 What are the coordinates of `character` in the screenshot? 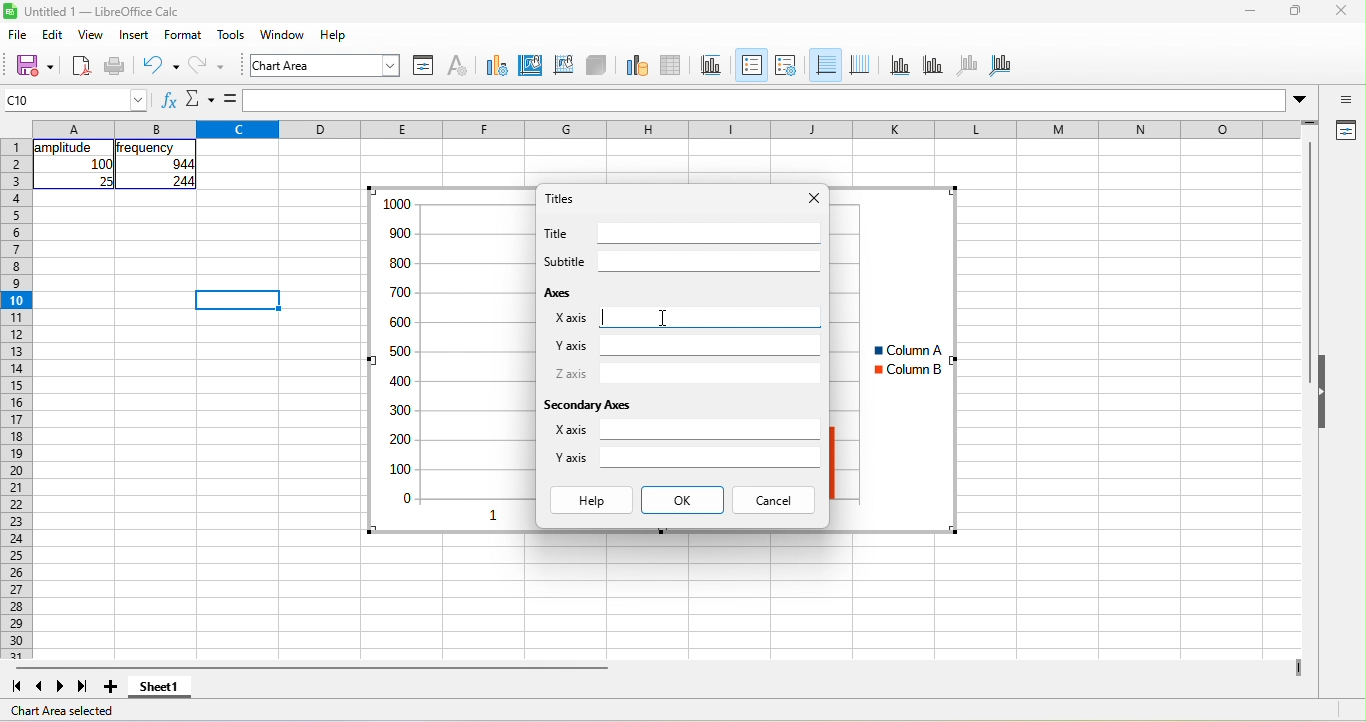 It's located at (458, 66).